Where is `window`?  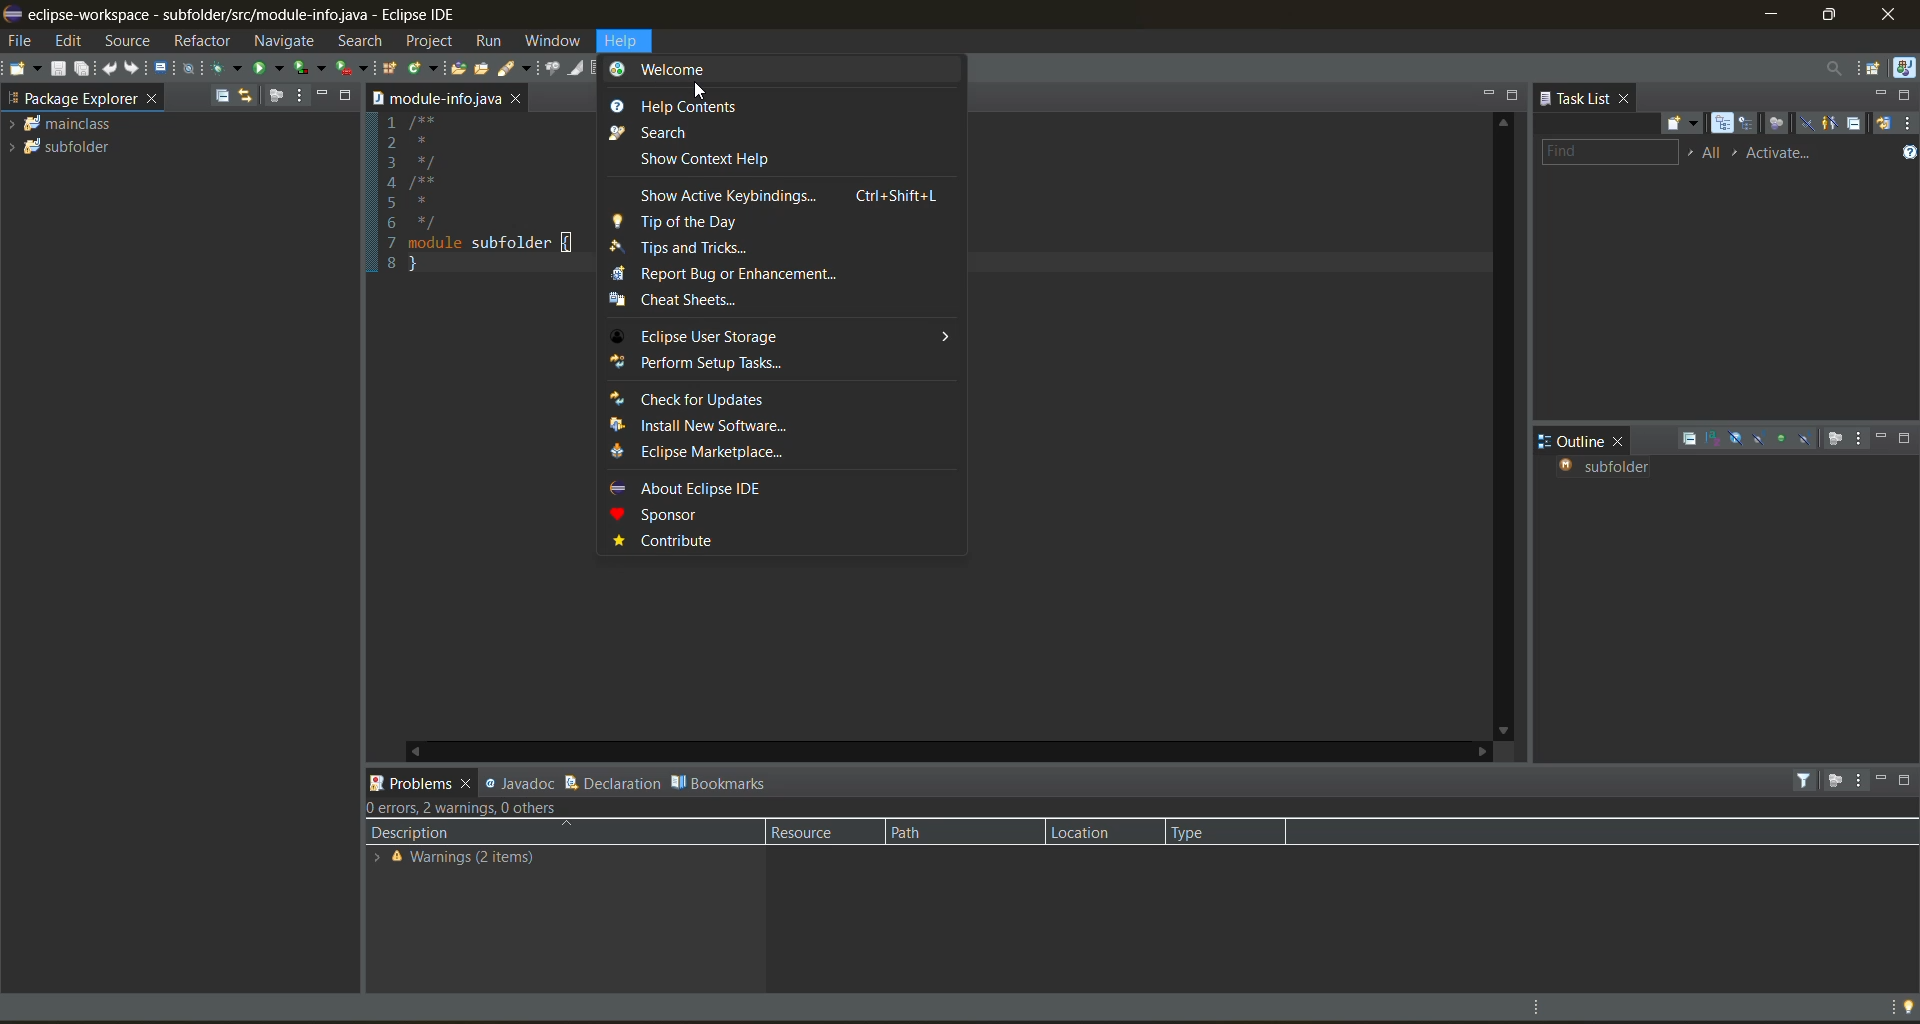 window is located at coordinates (555, 43).